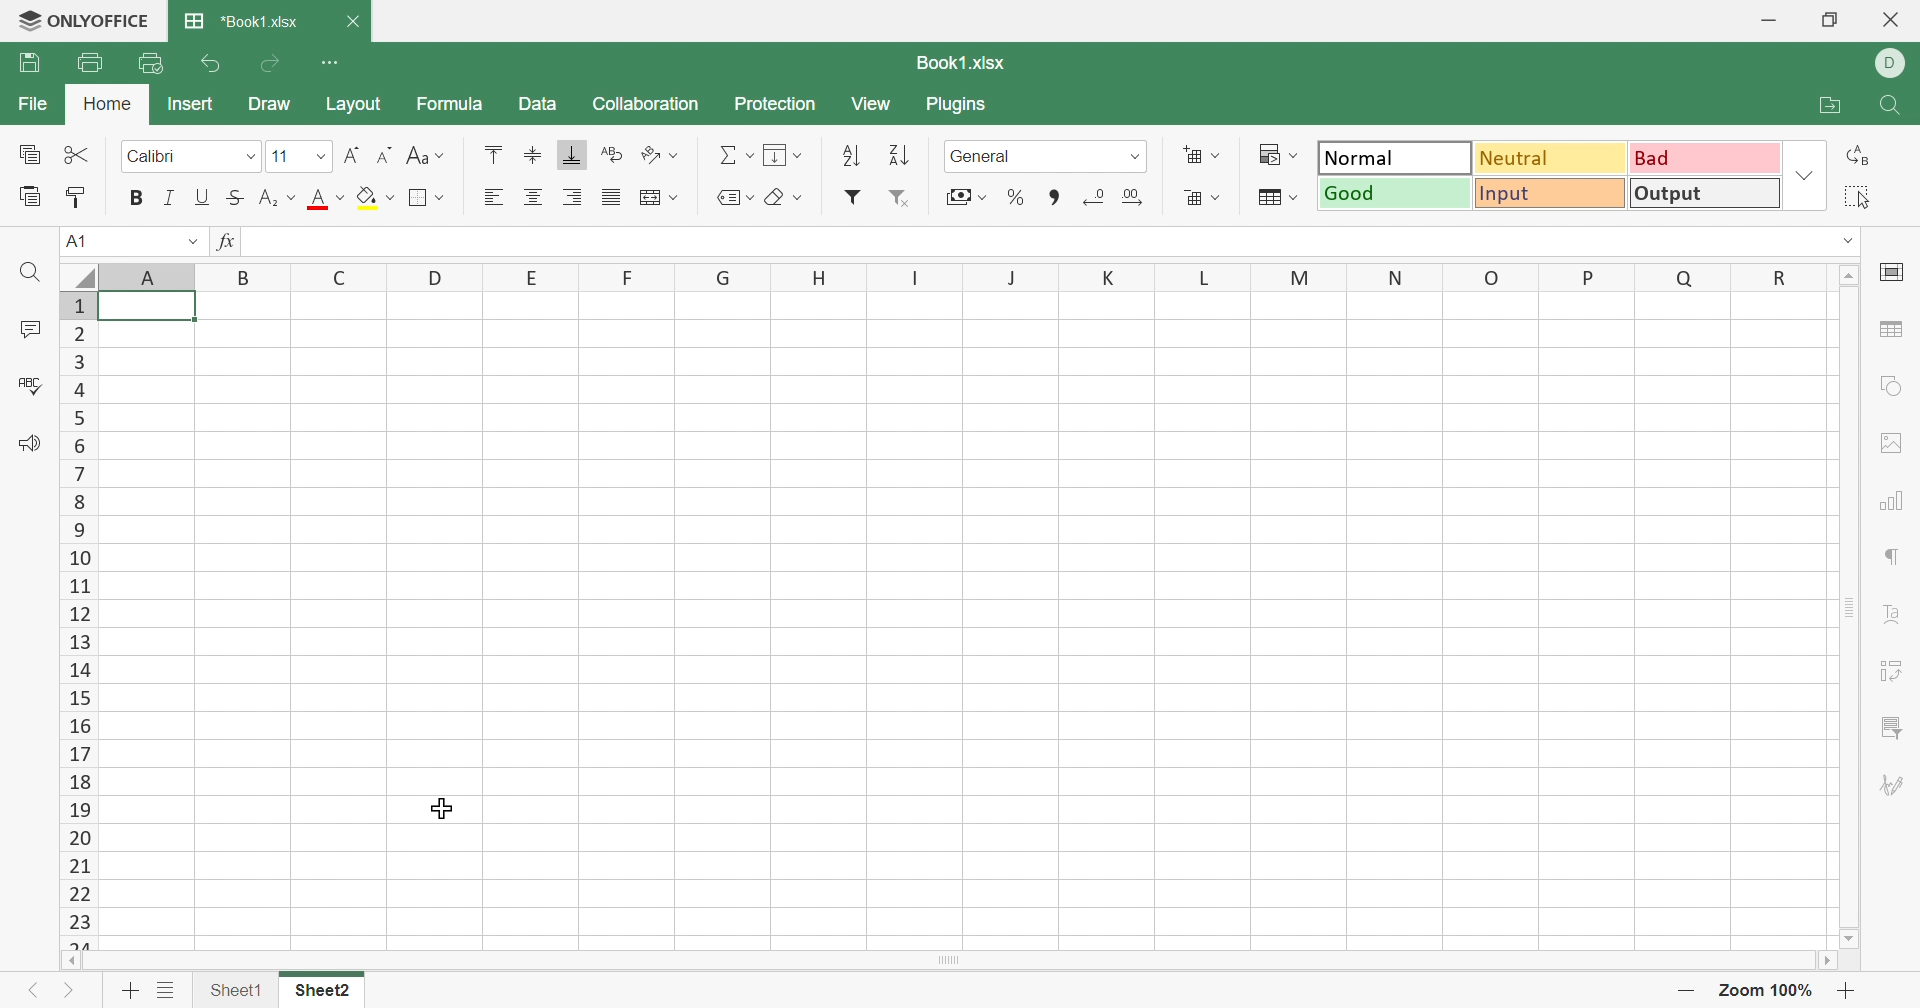 The image size is (1920, 1008). I want to click on +, so click(1845, 991).